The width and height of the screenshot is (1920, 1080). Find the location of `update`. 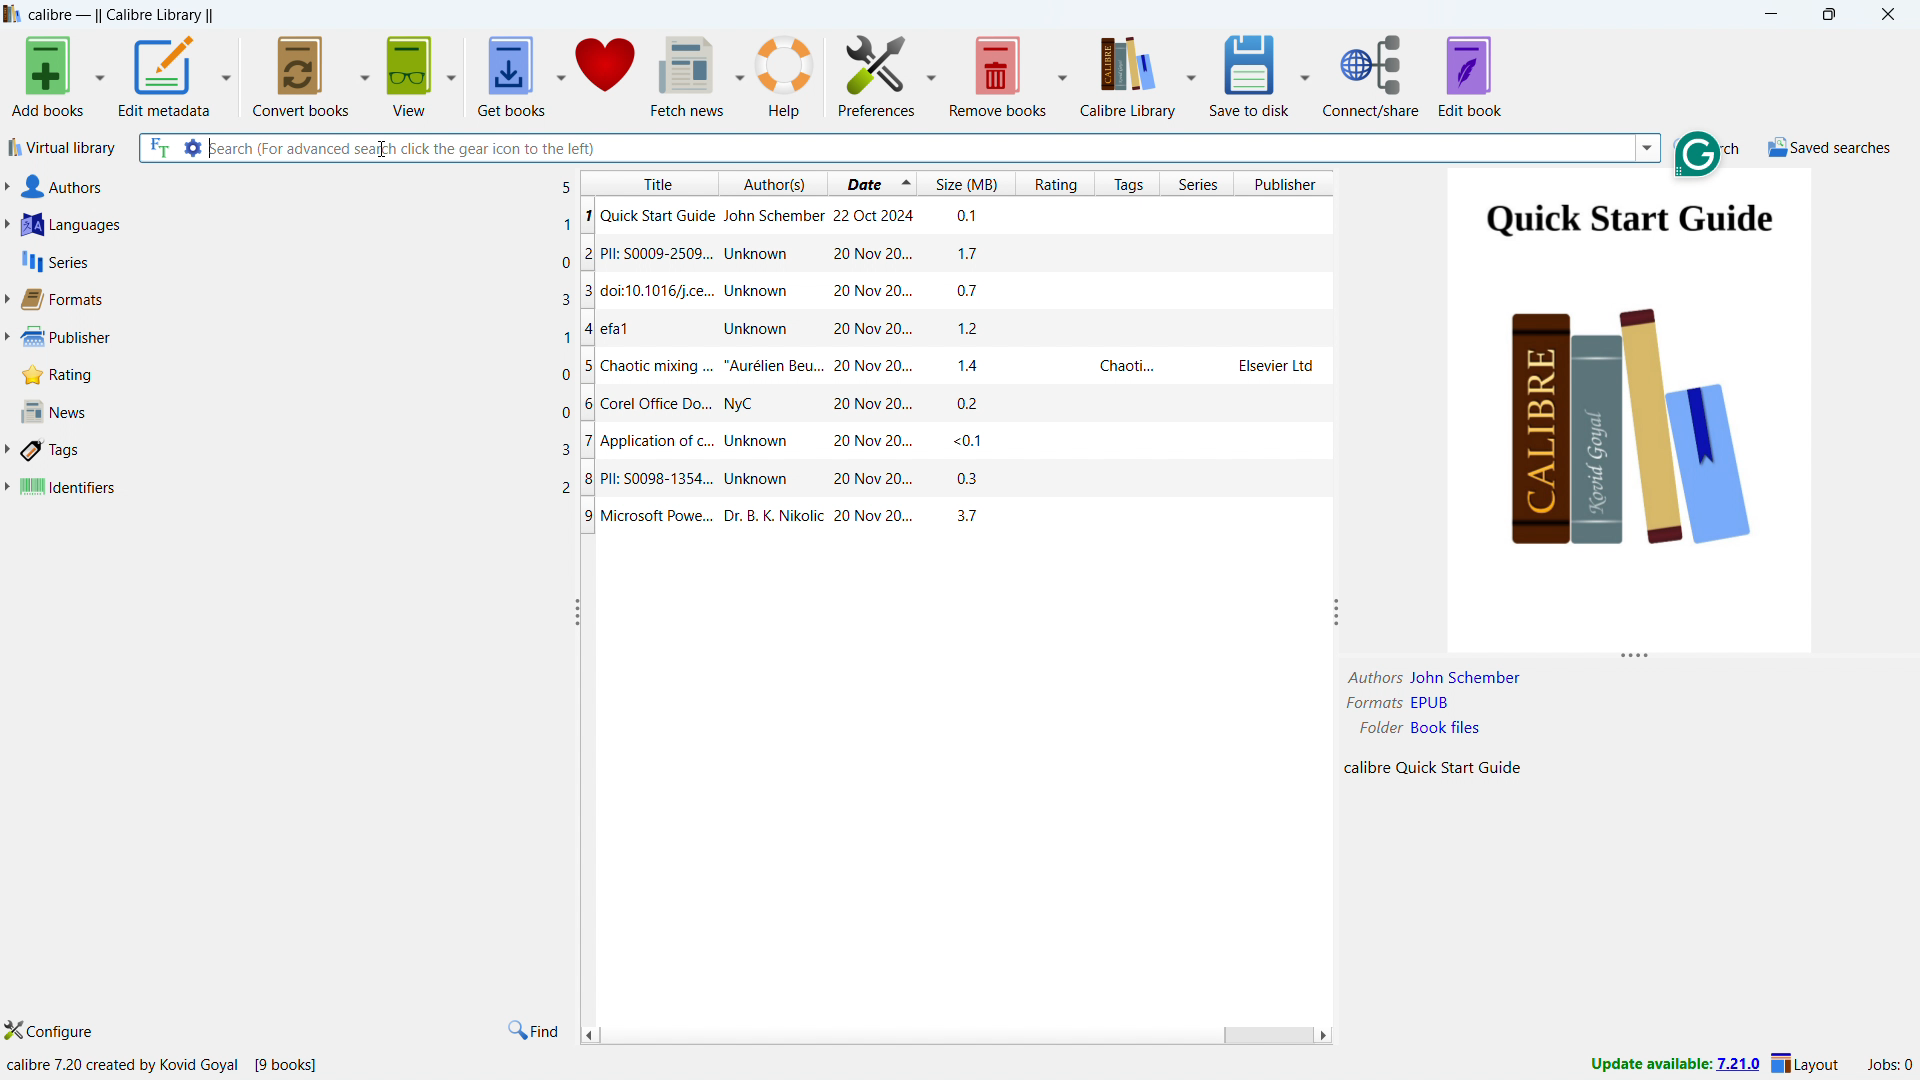

update is located at coordinates (1673, 1066).